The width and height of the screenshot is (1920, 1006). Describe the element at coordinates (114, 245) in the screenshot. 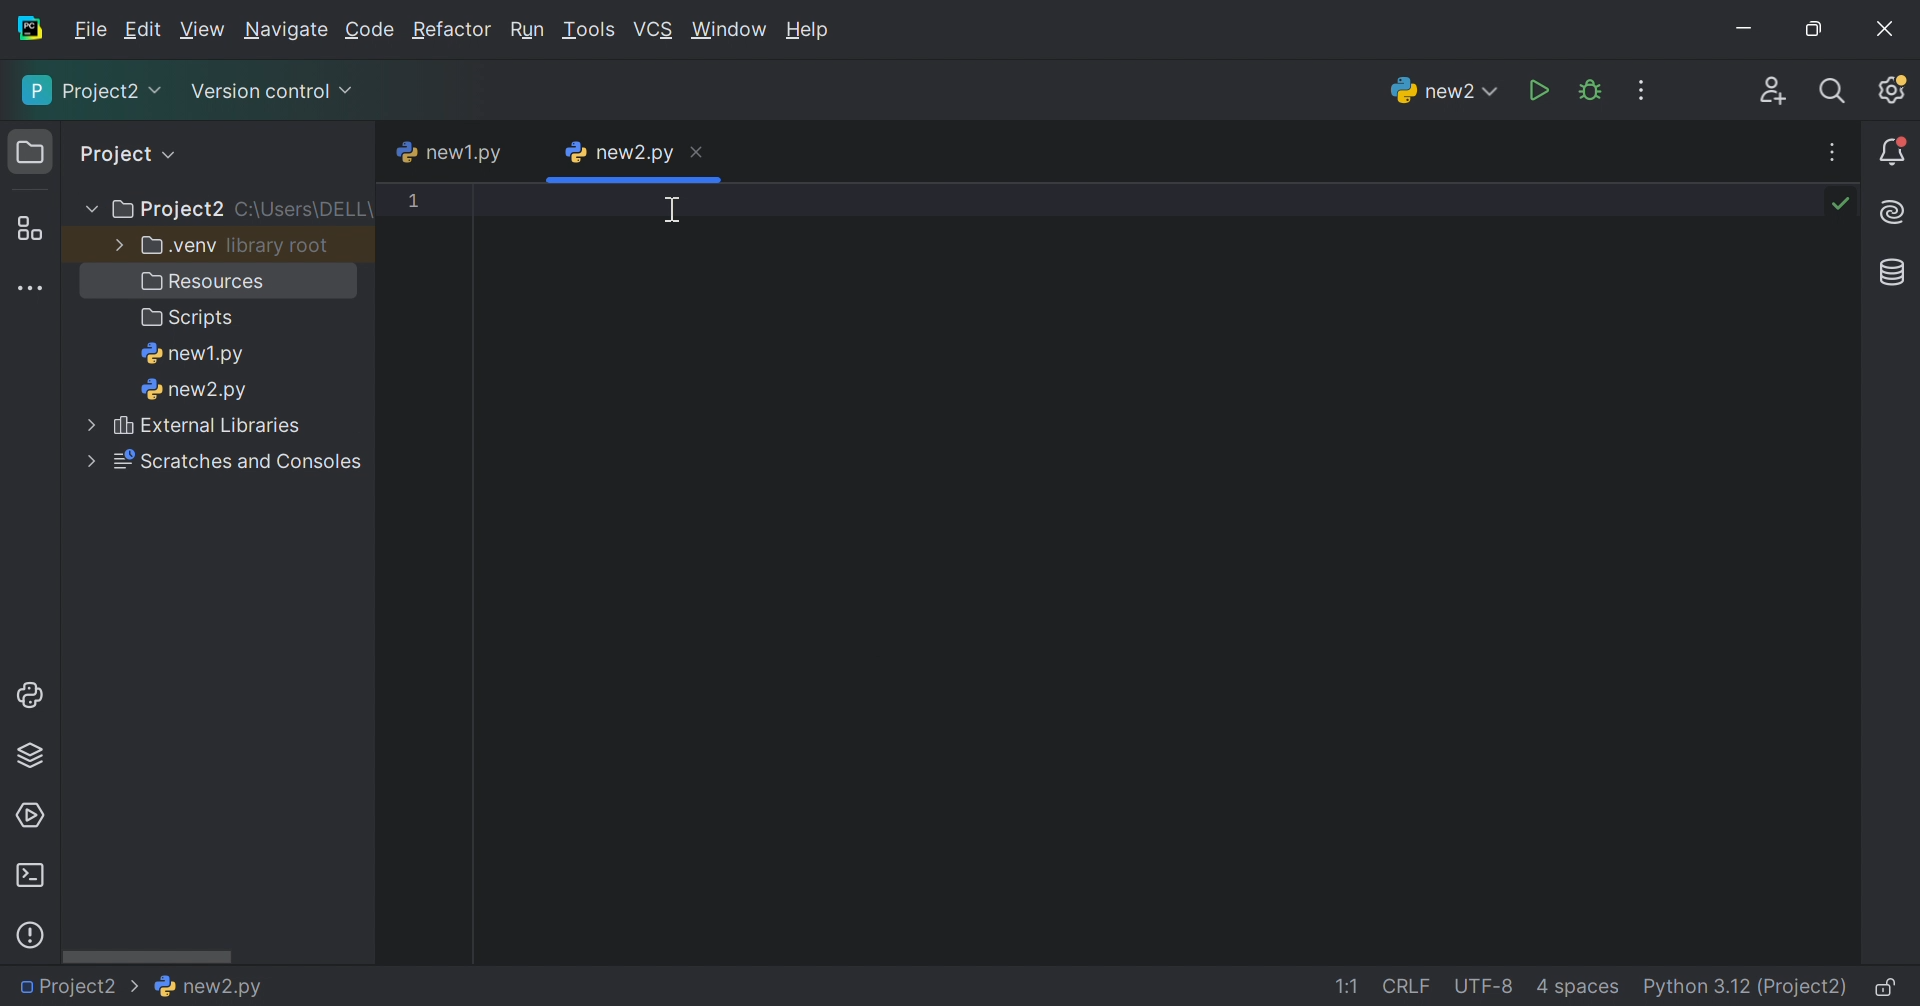

I see `More` at that location.